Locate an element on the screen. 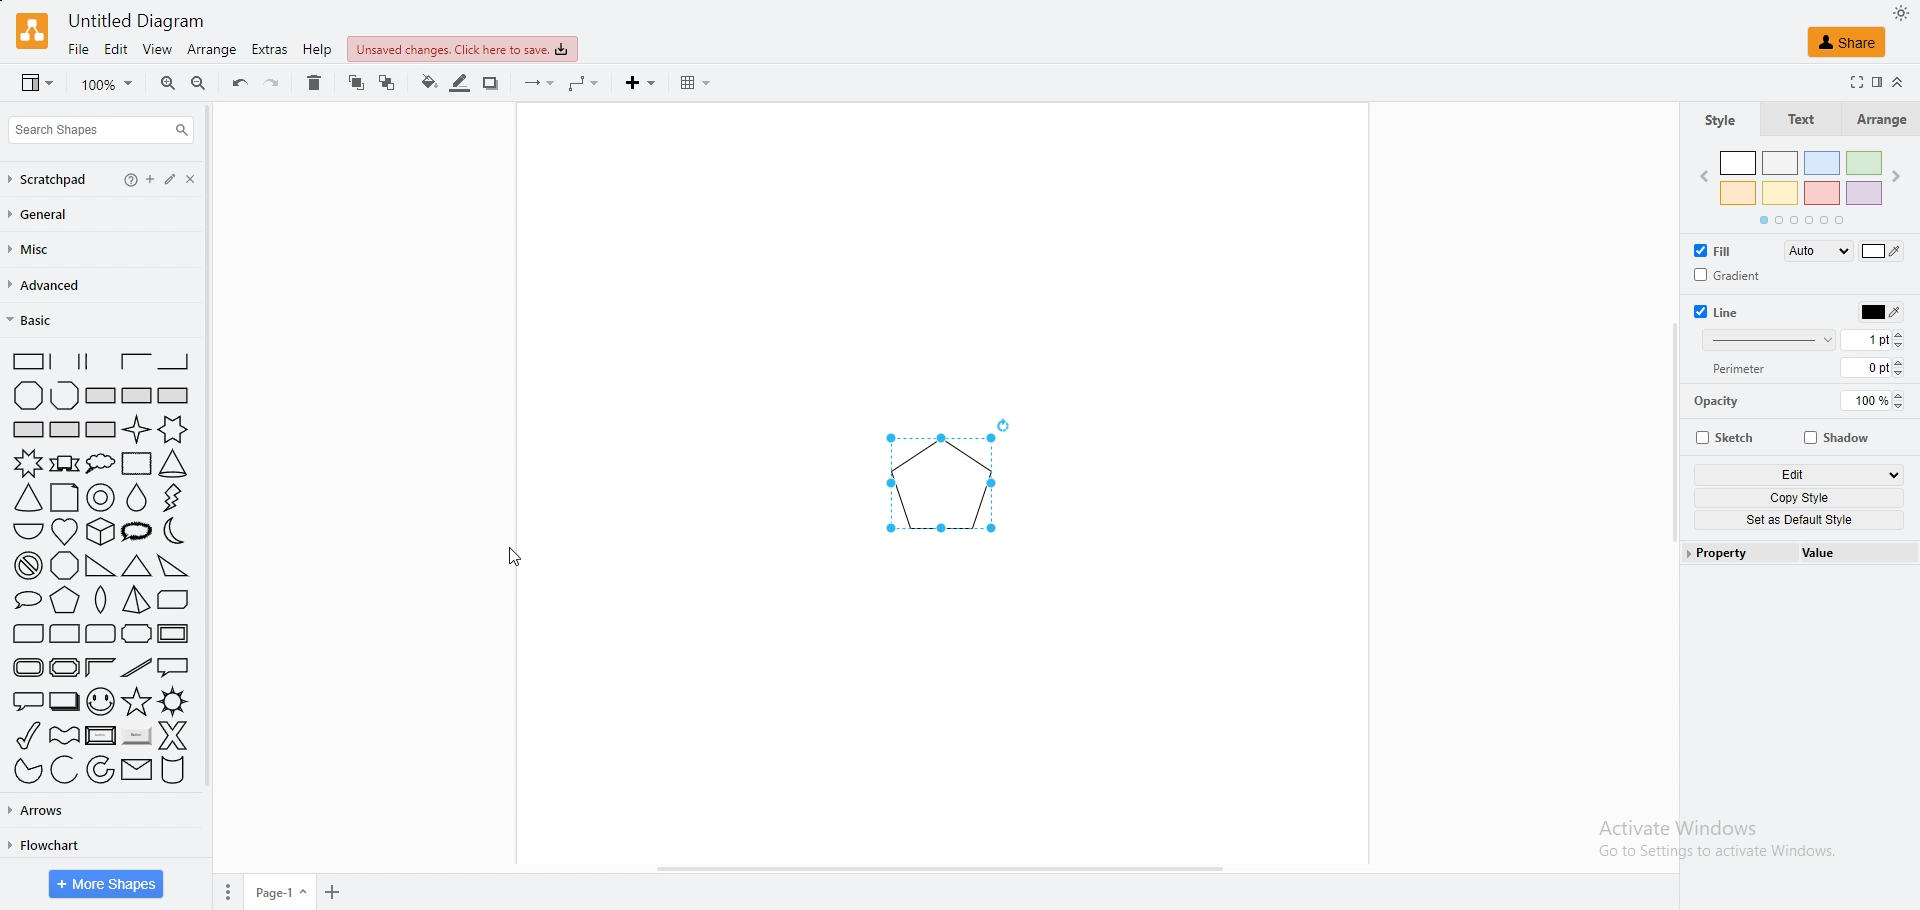 The width and height of the screenshot is (1920, 910). pointed oval is located at coordinates (103, 602).